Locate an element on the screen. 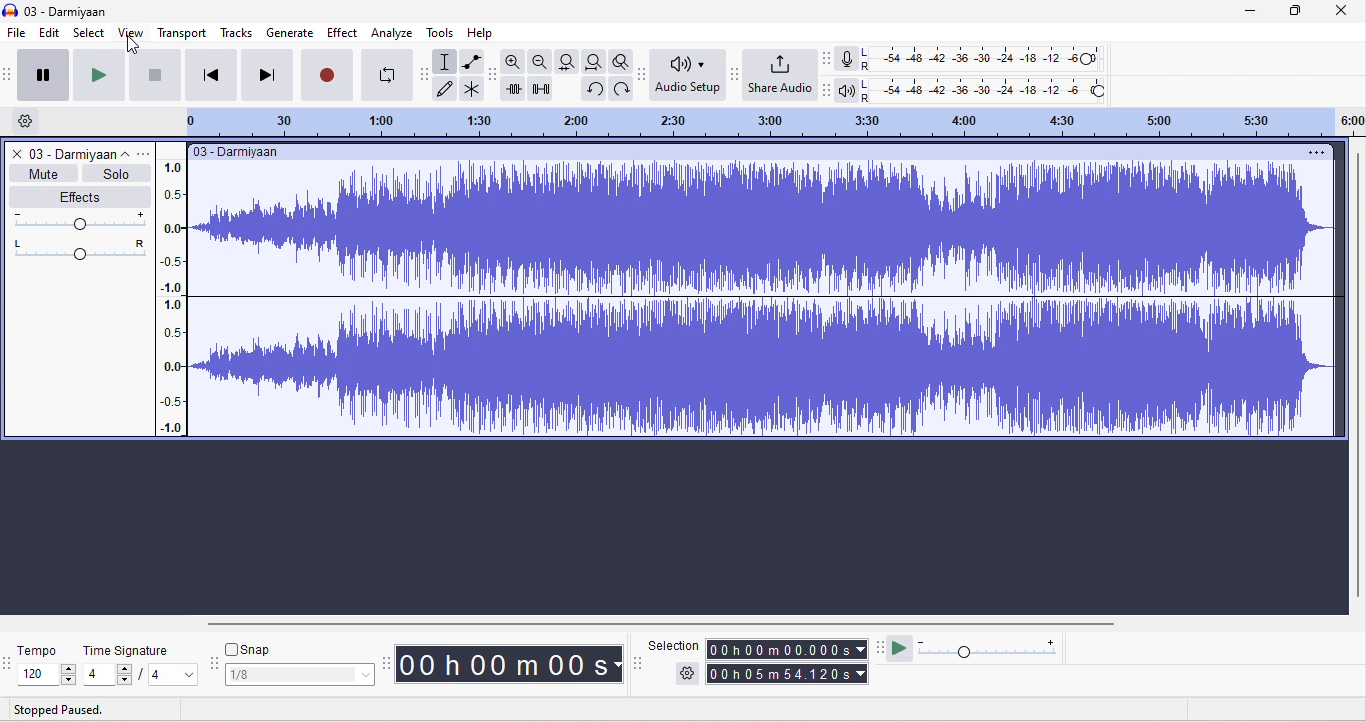  effect is located at coordinates (343, 32).